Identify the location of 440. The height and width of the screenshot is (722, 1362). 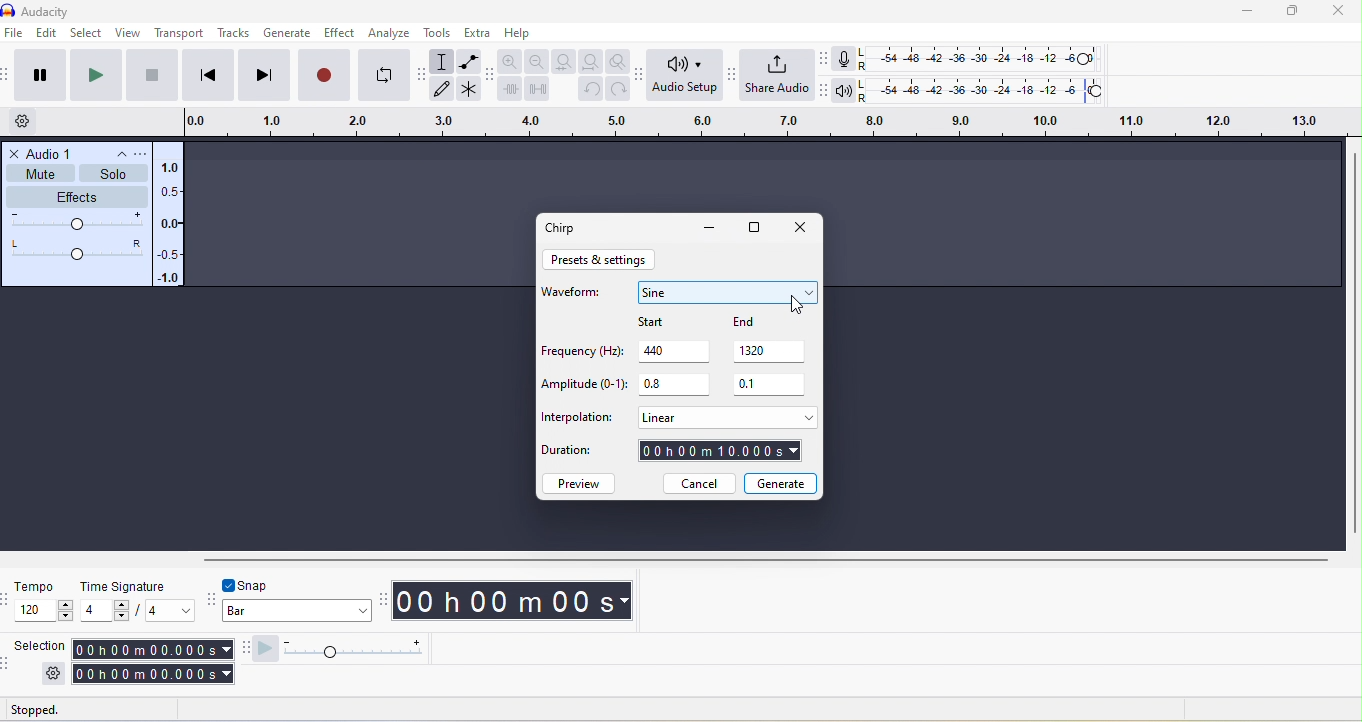
(677, 350).